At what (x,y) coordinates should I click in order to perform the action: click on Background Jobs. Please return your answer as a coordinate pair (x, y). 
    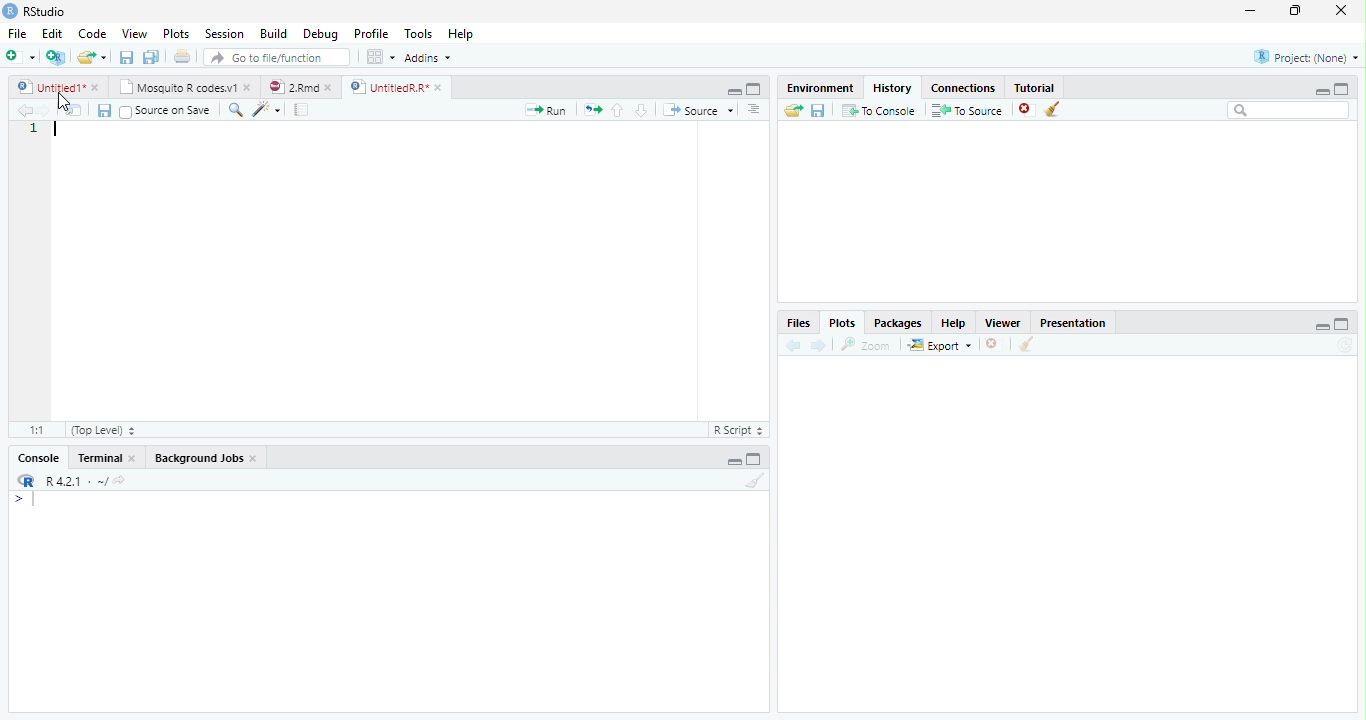
    Looking at the image, I should click on (199, 457).